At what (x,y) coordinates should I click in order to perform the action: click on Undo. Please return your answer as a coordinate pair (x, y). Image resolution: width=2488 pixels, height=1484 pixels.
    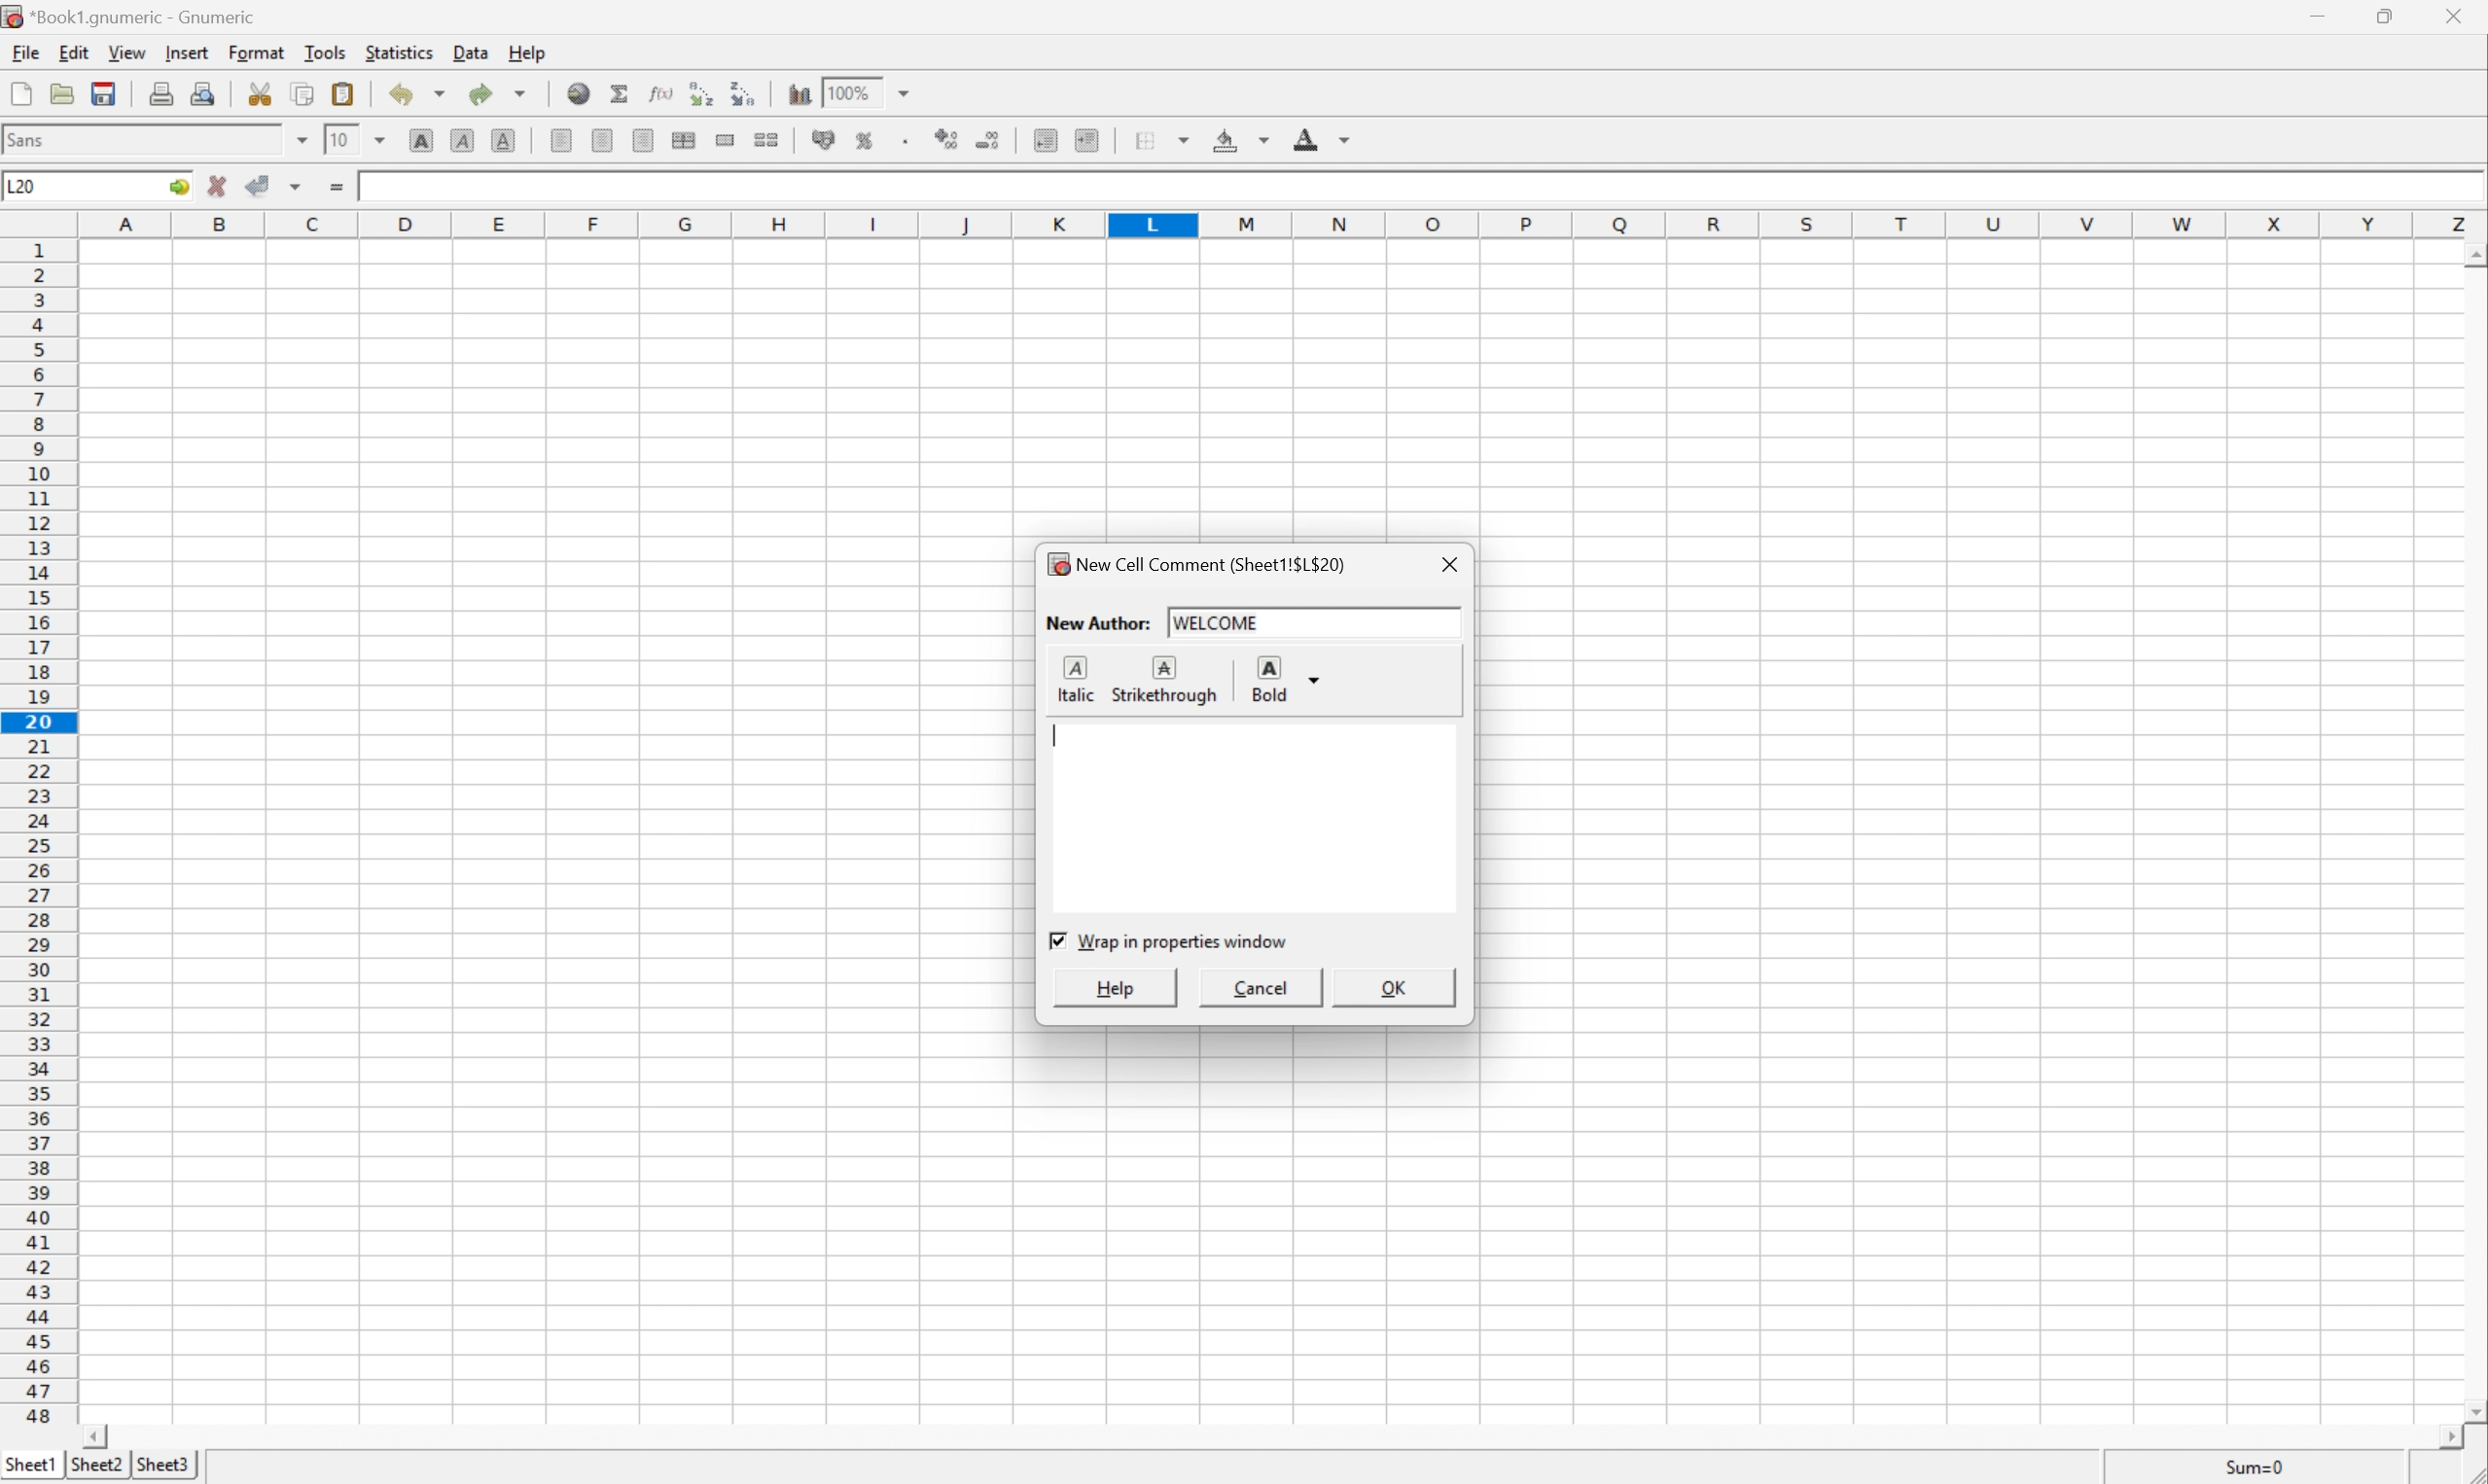
    Looking at the image, I should click on (414, 93).